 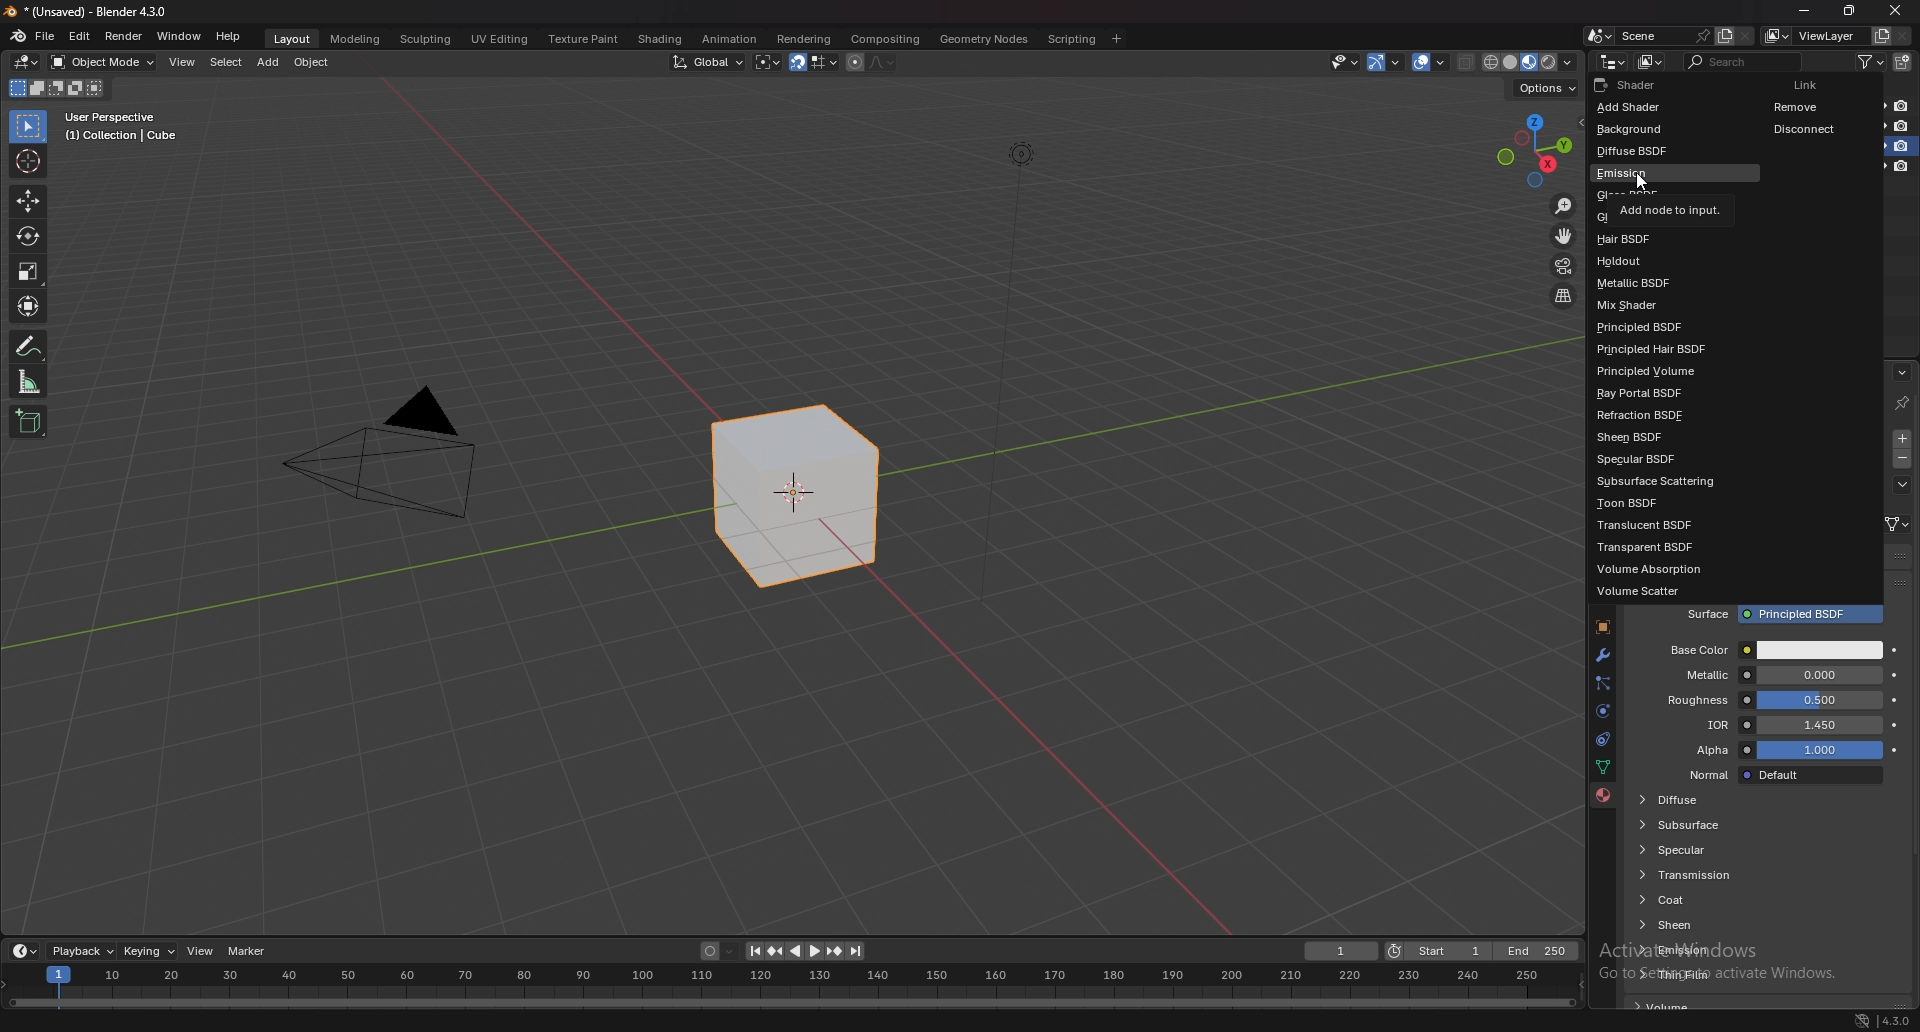 I want to click on transparent bsdf, so click(x=1660, y=546).